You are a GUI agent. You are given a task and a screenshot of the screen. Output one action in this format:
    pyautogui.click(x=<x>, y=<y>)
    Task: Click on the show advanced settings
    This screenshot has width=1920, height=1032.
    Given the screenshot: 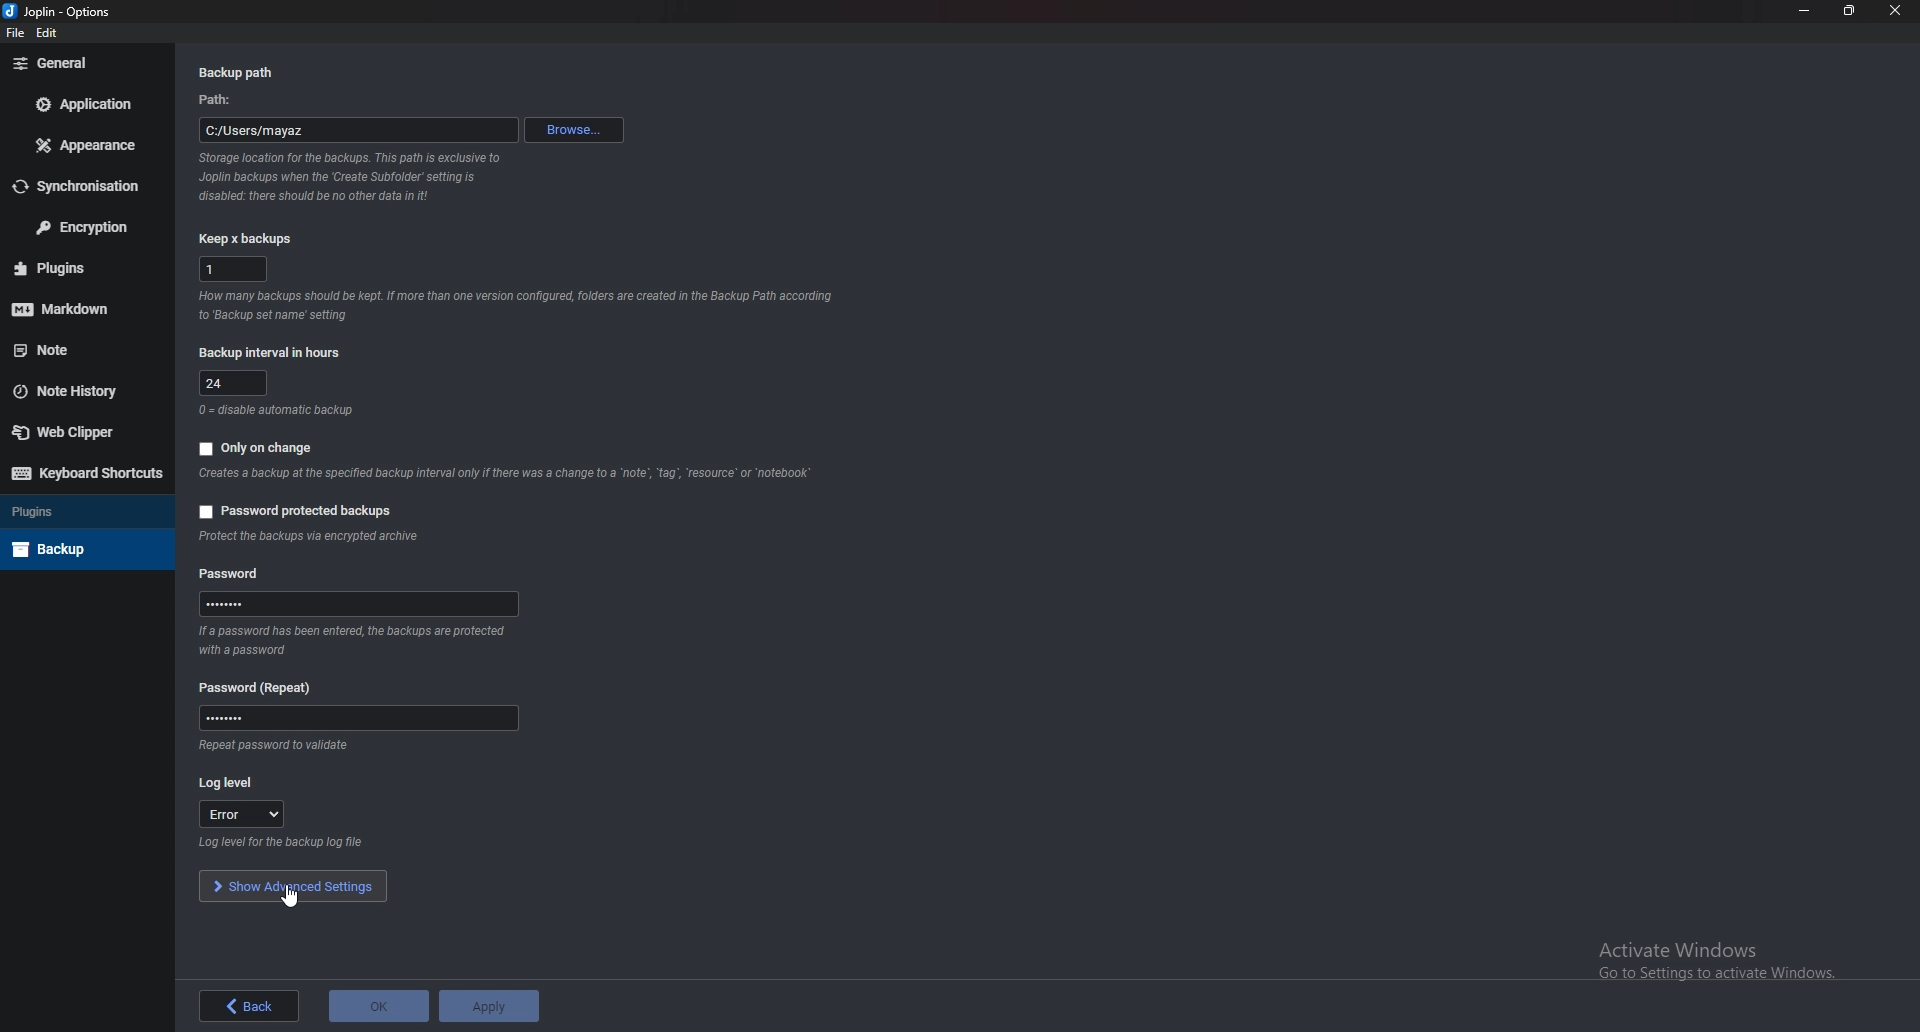 What is the action you would take?
    pyautogui.click(x=293, y=885)
    